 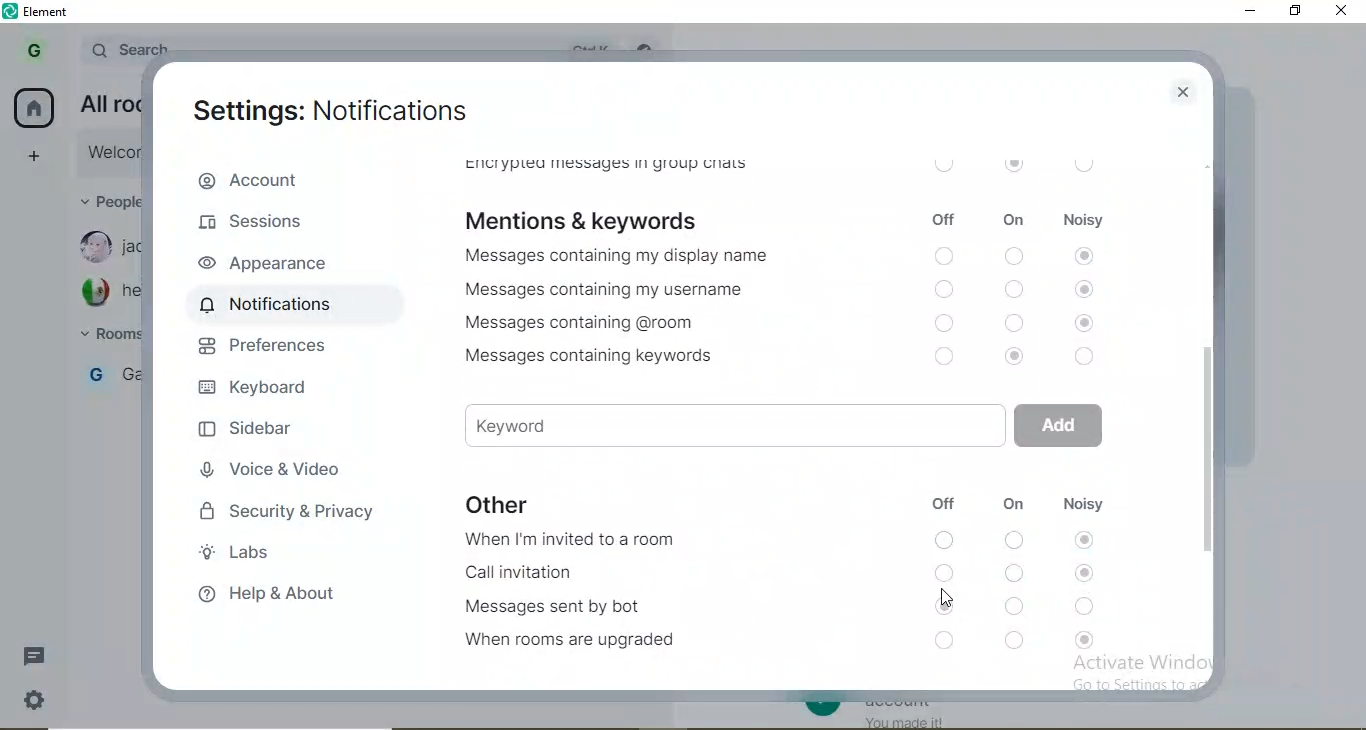 What do you see at coordinates (943, 500) in the screenshot?
I see `off` at bounding box center [943, 500].